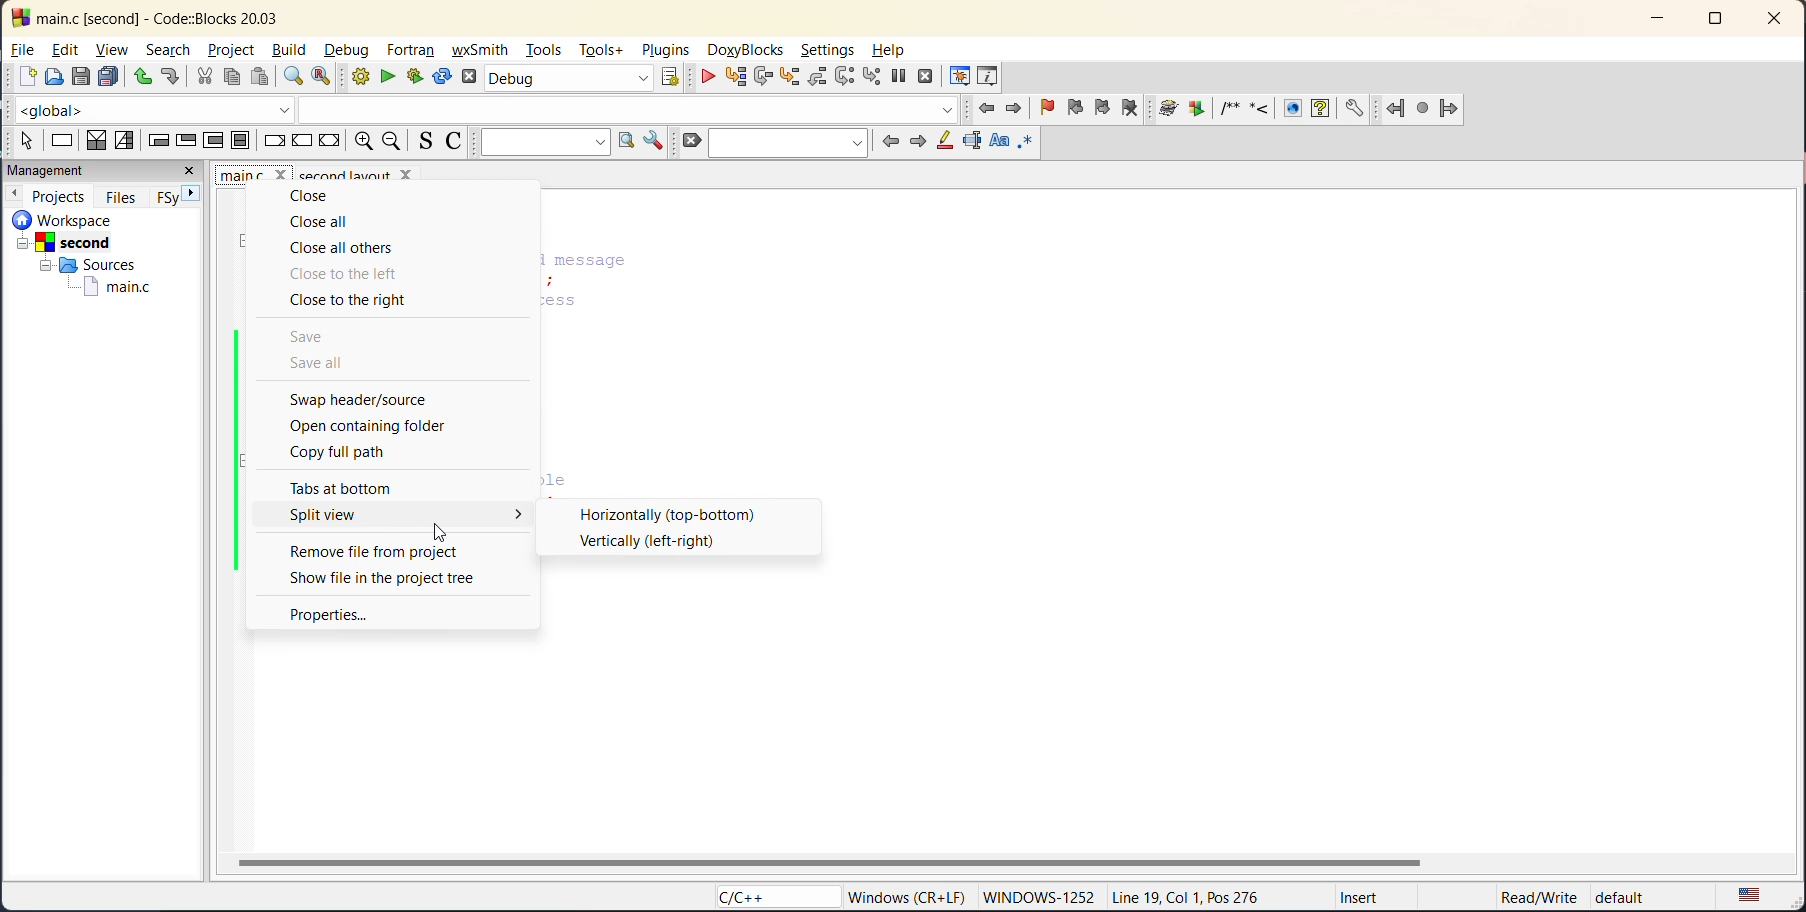 The image size is (1806, 912). Describe the element at coordinates (1194, 898) in the screenshot. I see `Line 19, Col 1, Pos 276` at that location.